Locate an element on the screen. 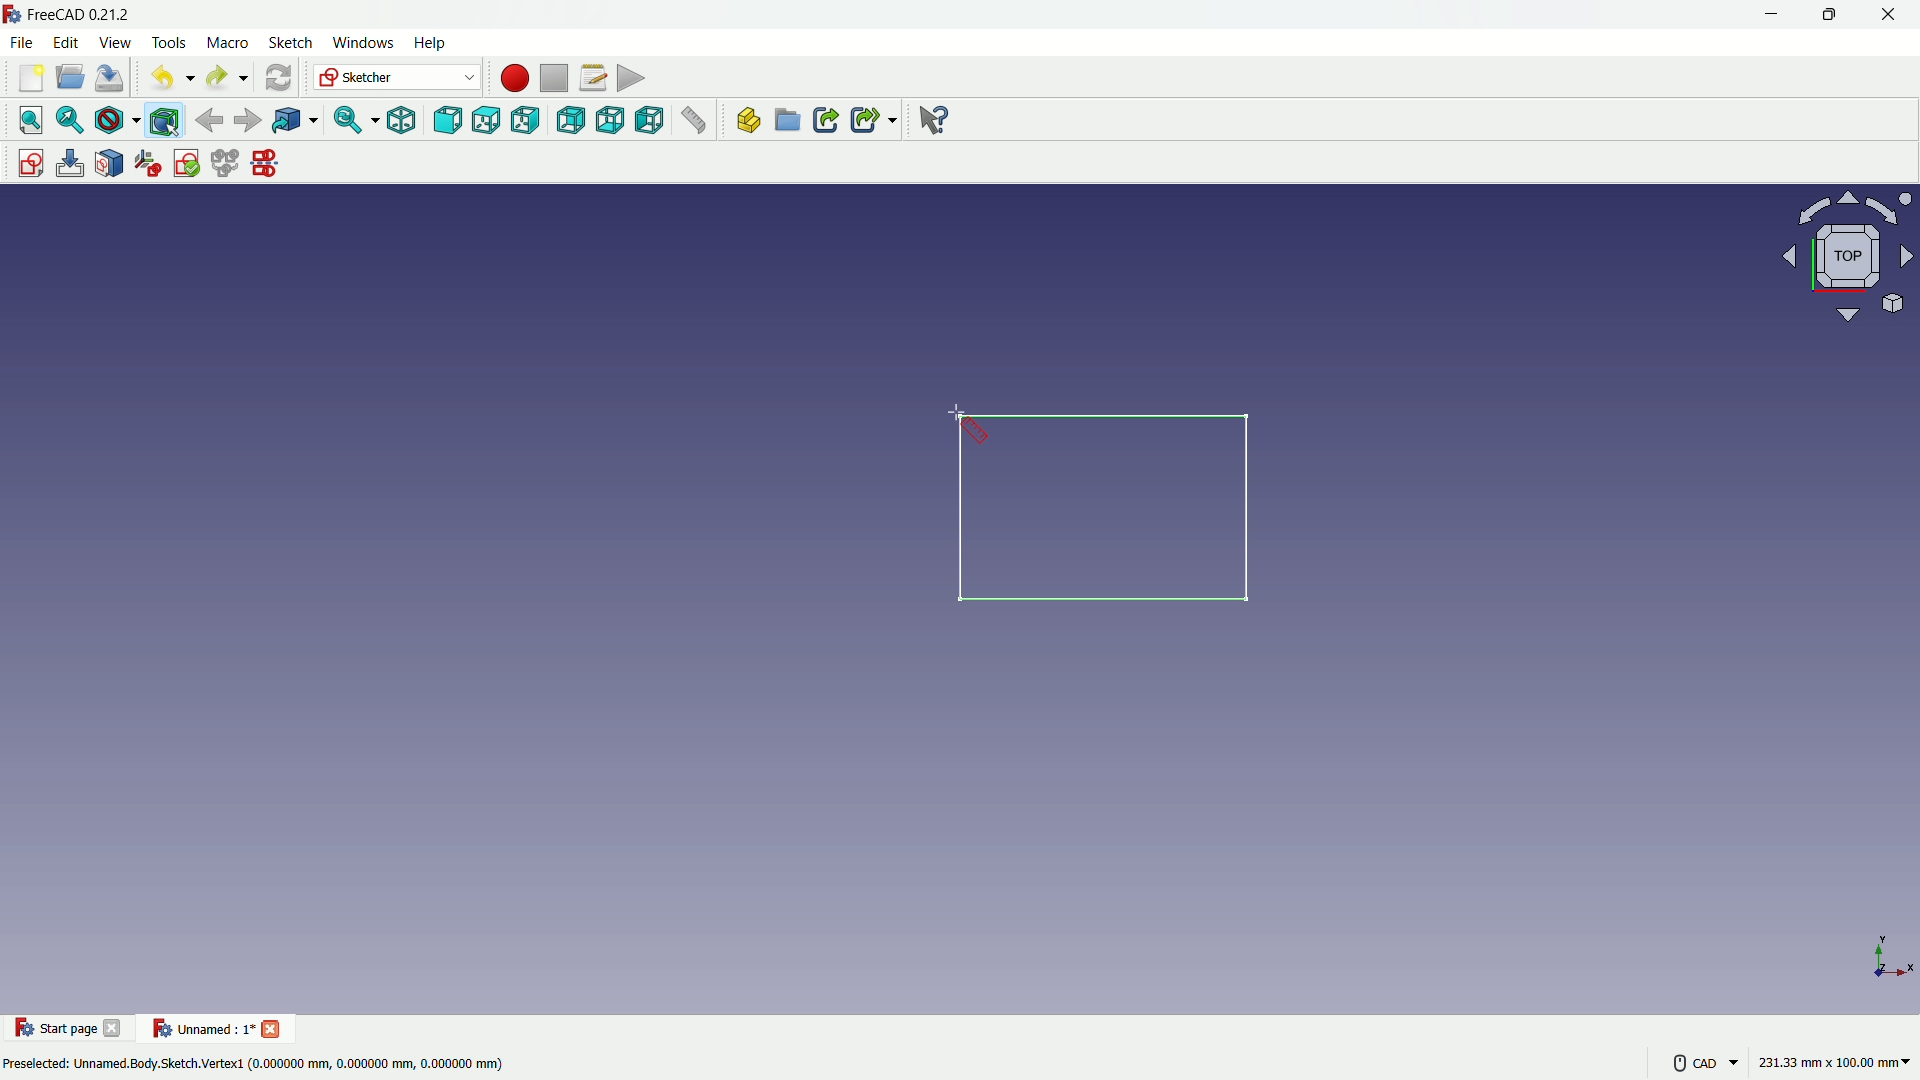 The height and width of the screenshot is (1080, 1920). sketch menu is located at coordinates (290, 43).